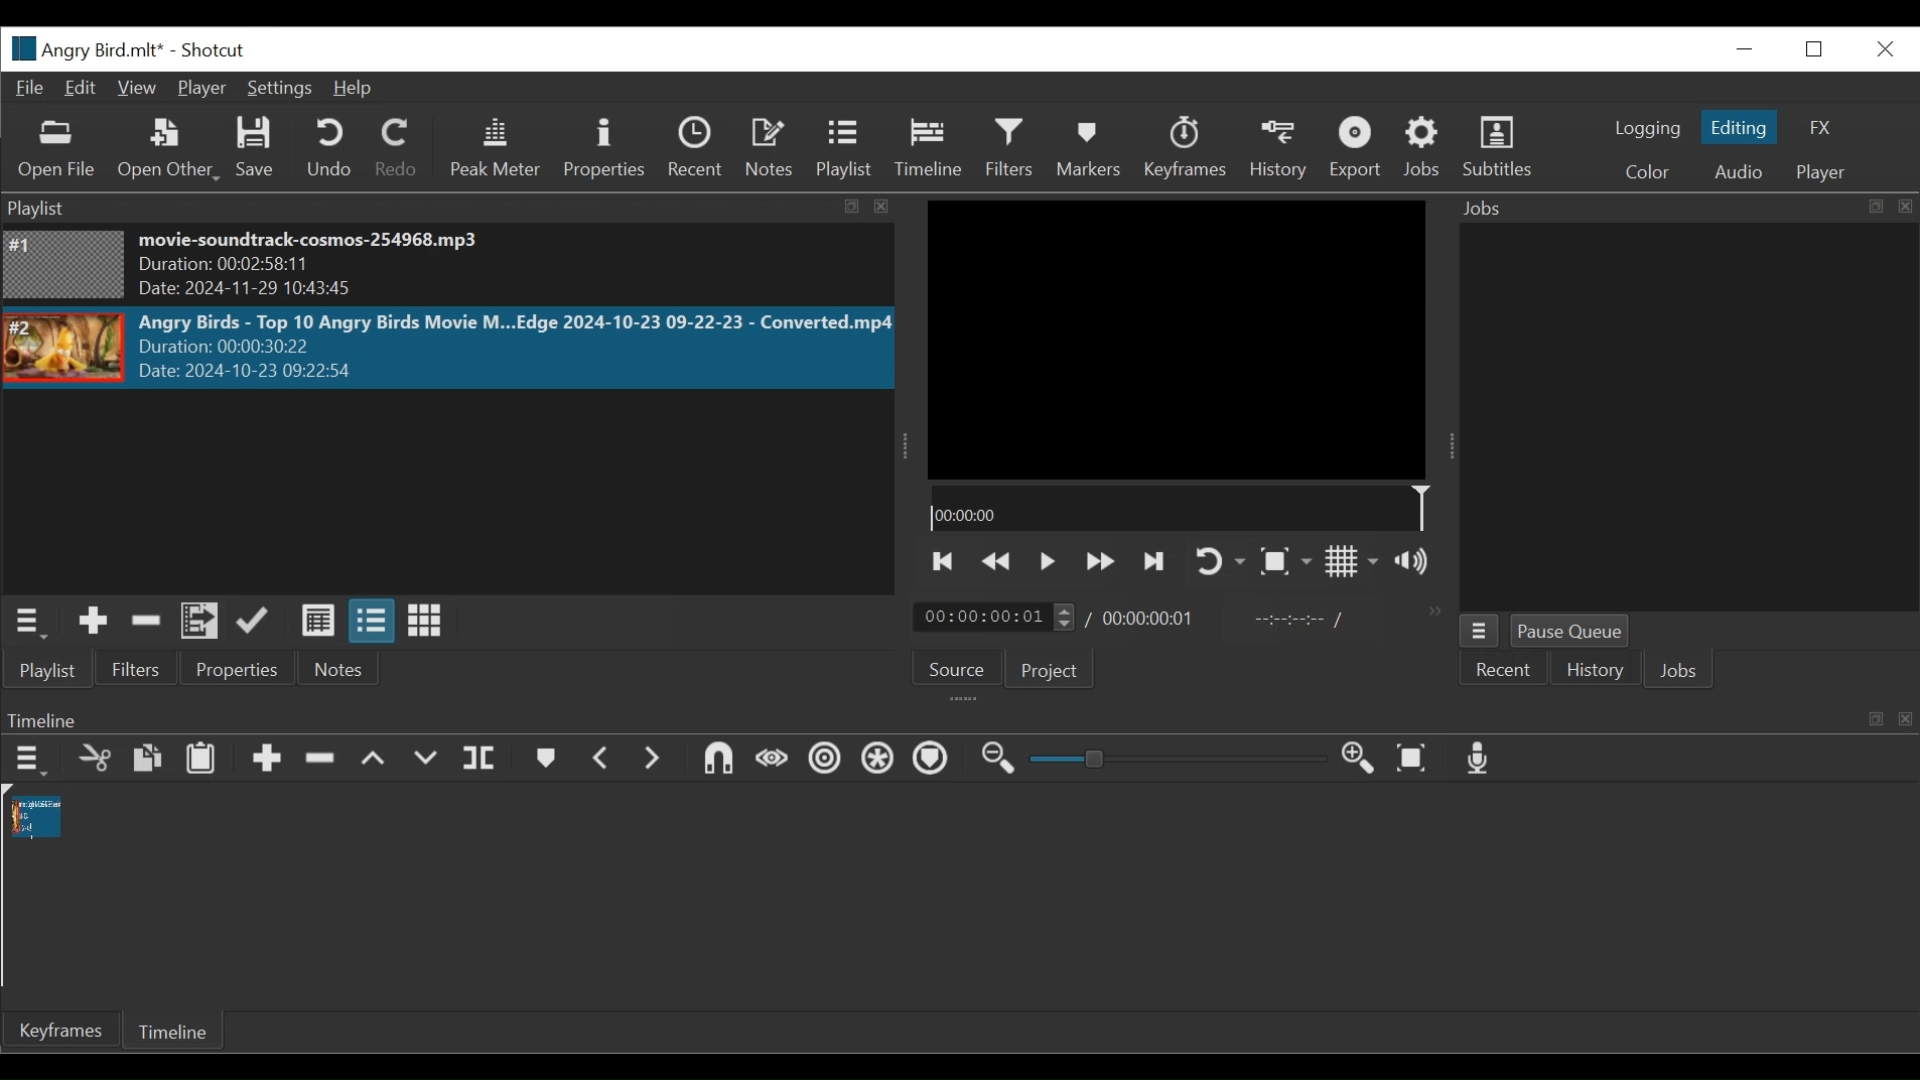 The image size is (1920, 1080). What do you see at coordinates (1745, 46) in the screenshot?
I see `minimize` at bounding box center [1745, 46].